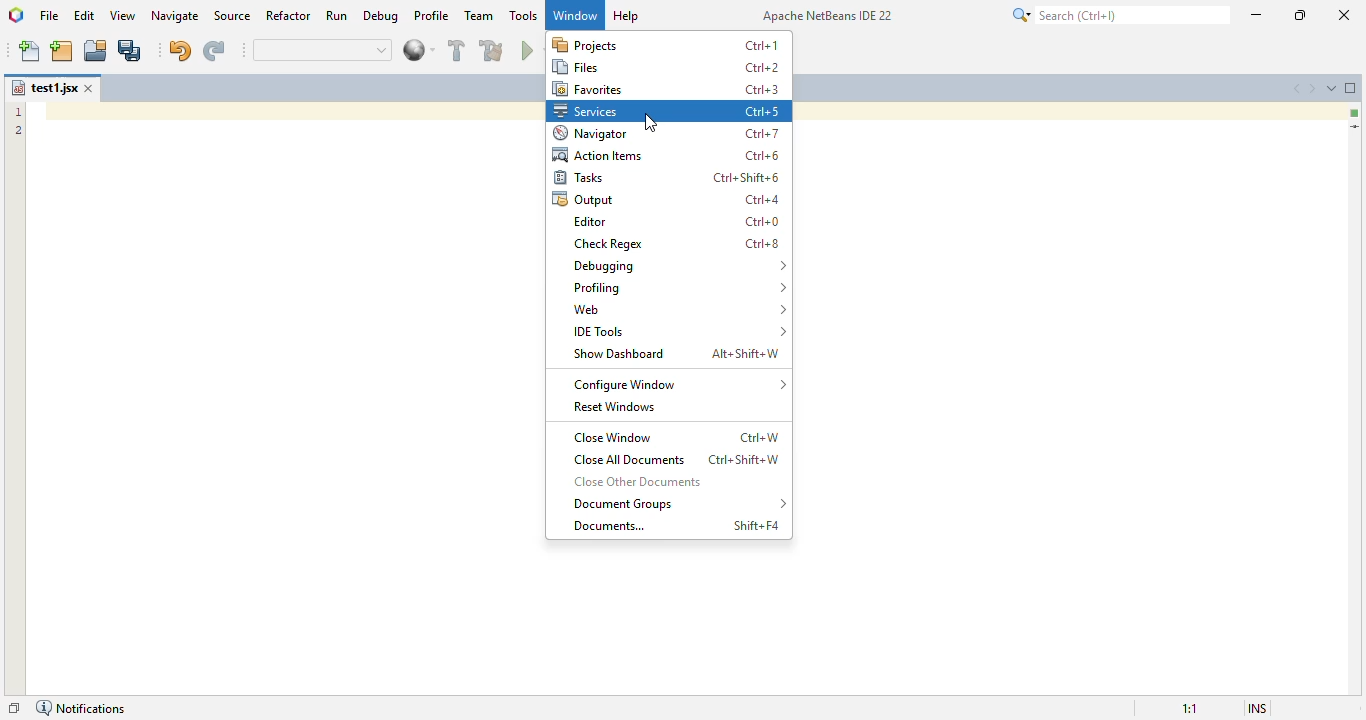 This screenshot has height=720, width=1366. I want to click on files, so click(575, 67).